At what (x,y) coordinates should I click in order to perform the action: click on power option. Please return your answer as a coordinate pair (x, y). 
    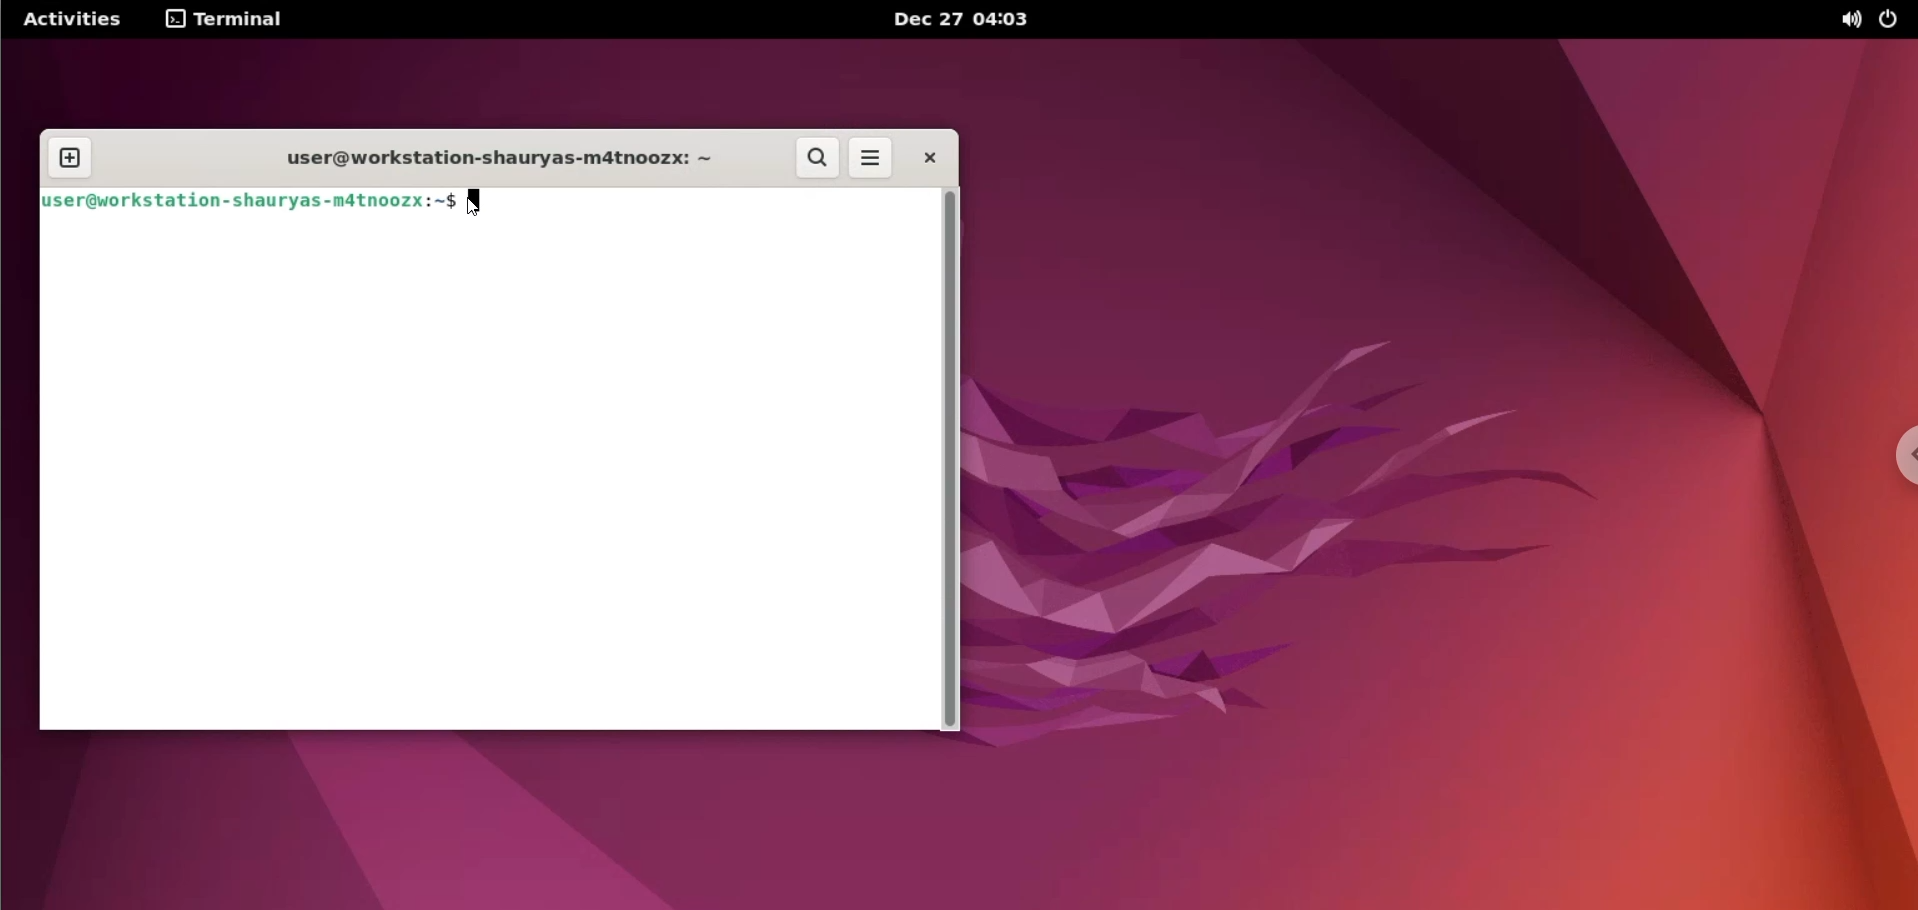
    Looking at the image, I should click on (1893, 19).